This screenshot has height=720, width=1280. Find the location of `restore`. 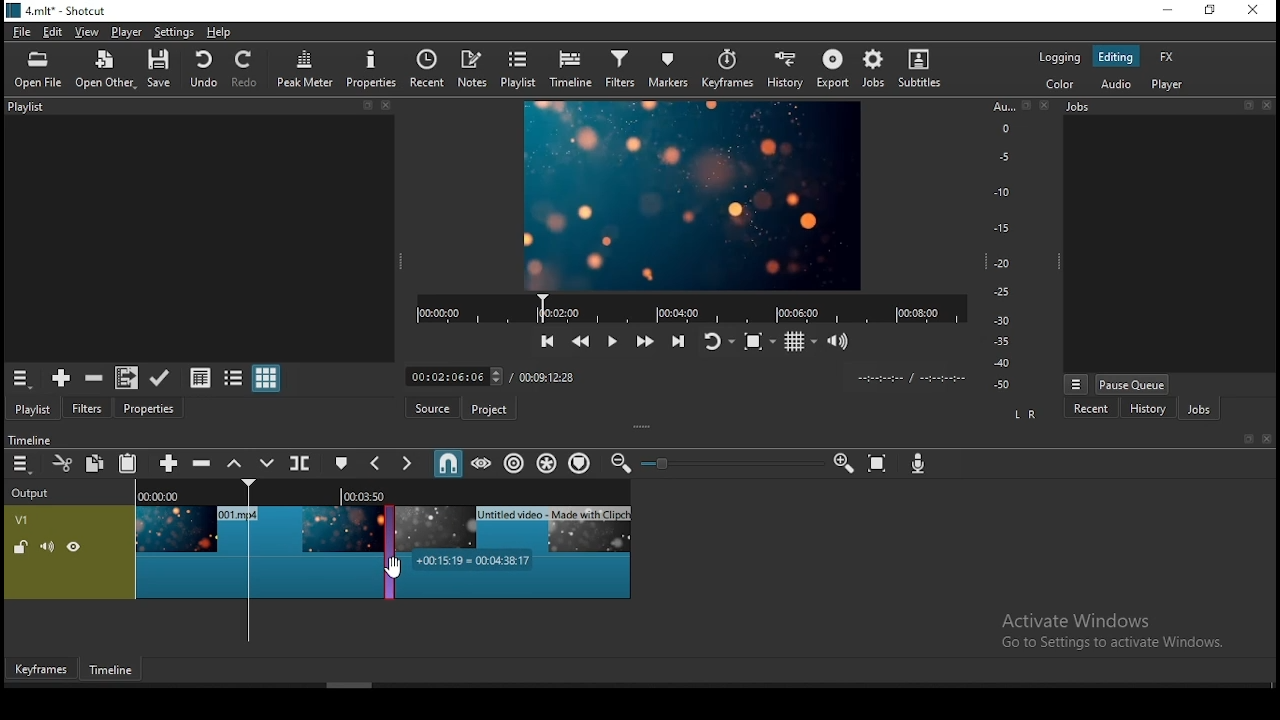

restore is located at coordinates (1212, 11).